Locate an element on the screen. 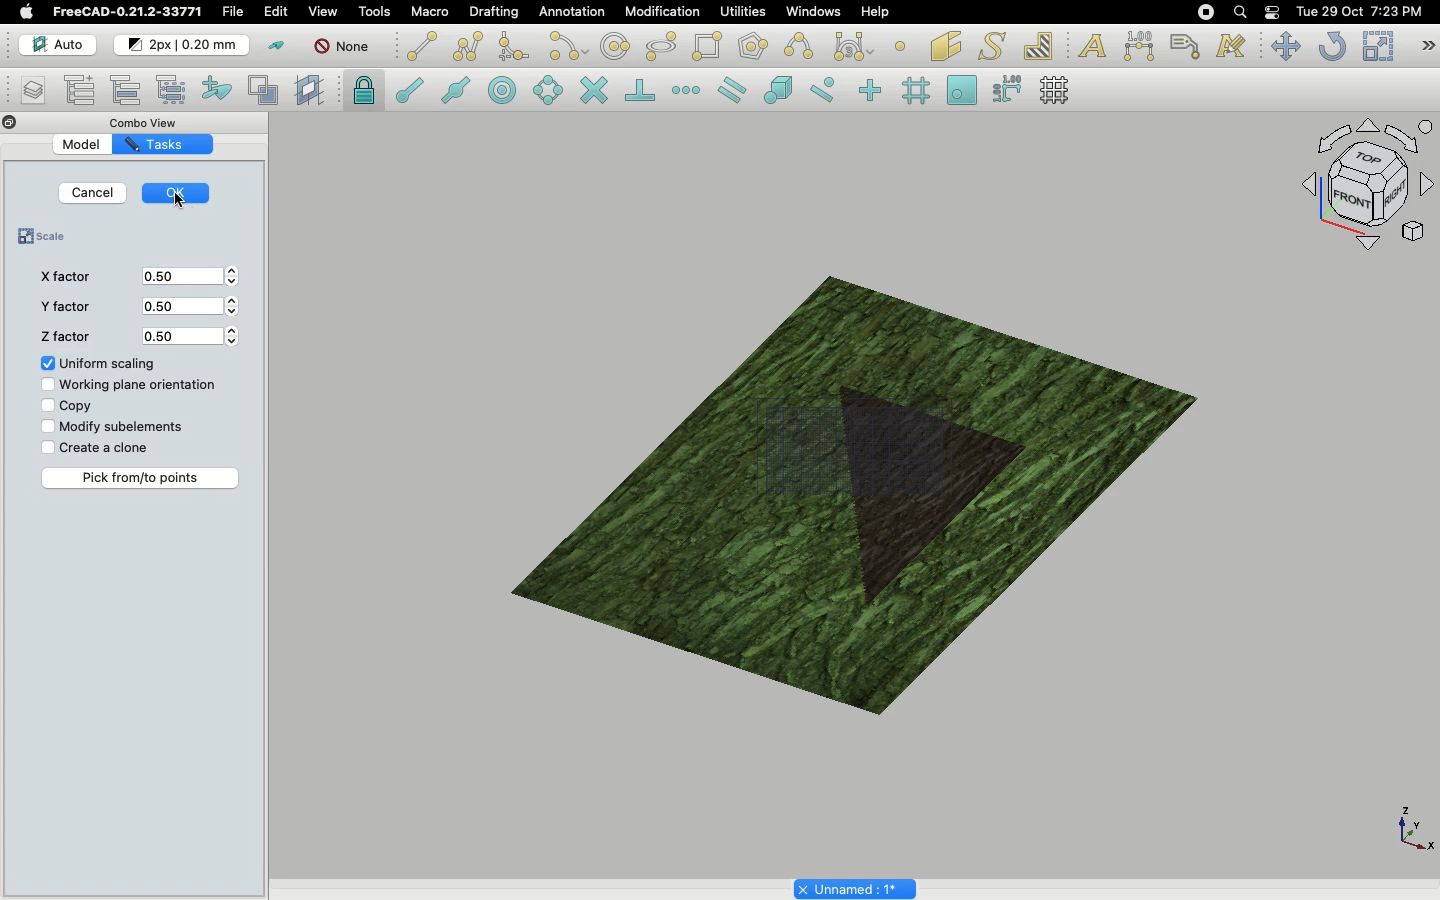 This screenshot has height=900, width=1440. Line is located at coordinates (419, 46).